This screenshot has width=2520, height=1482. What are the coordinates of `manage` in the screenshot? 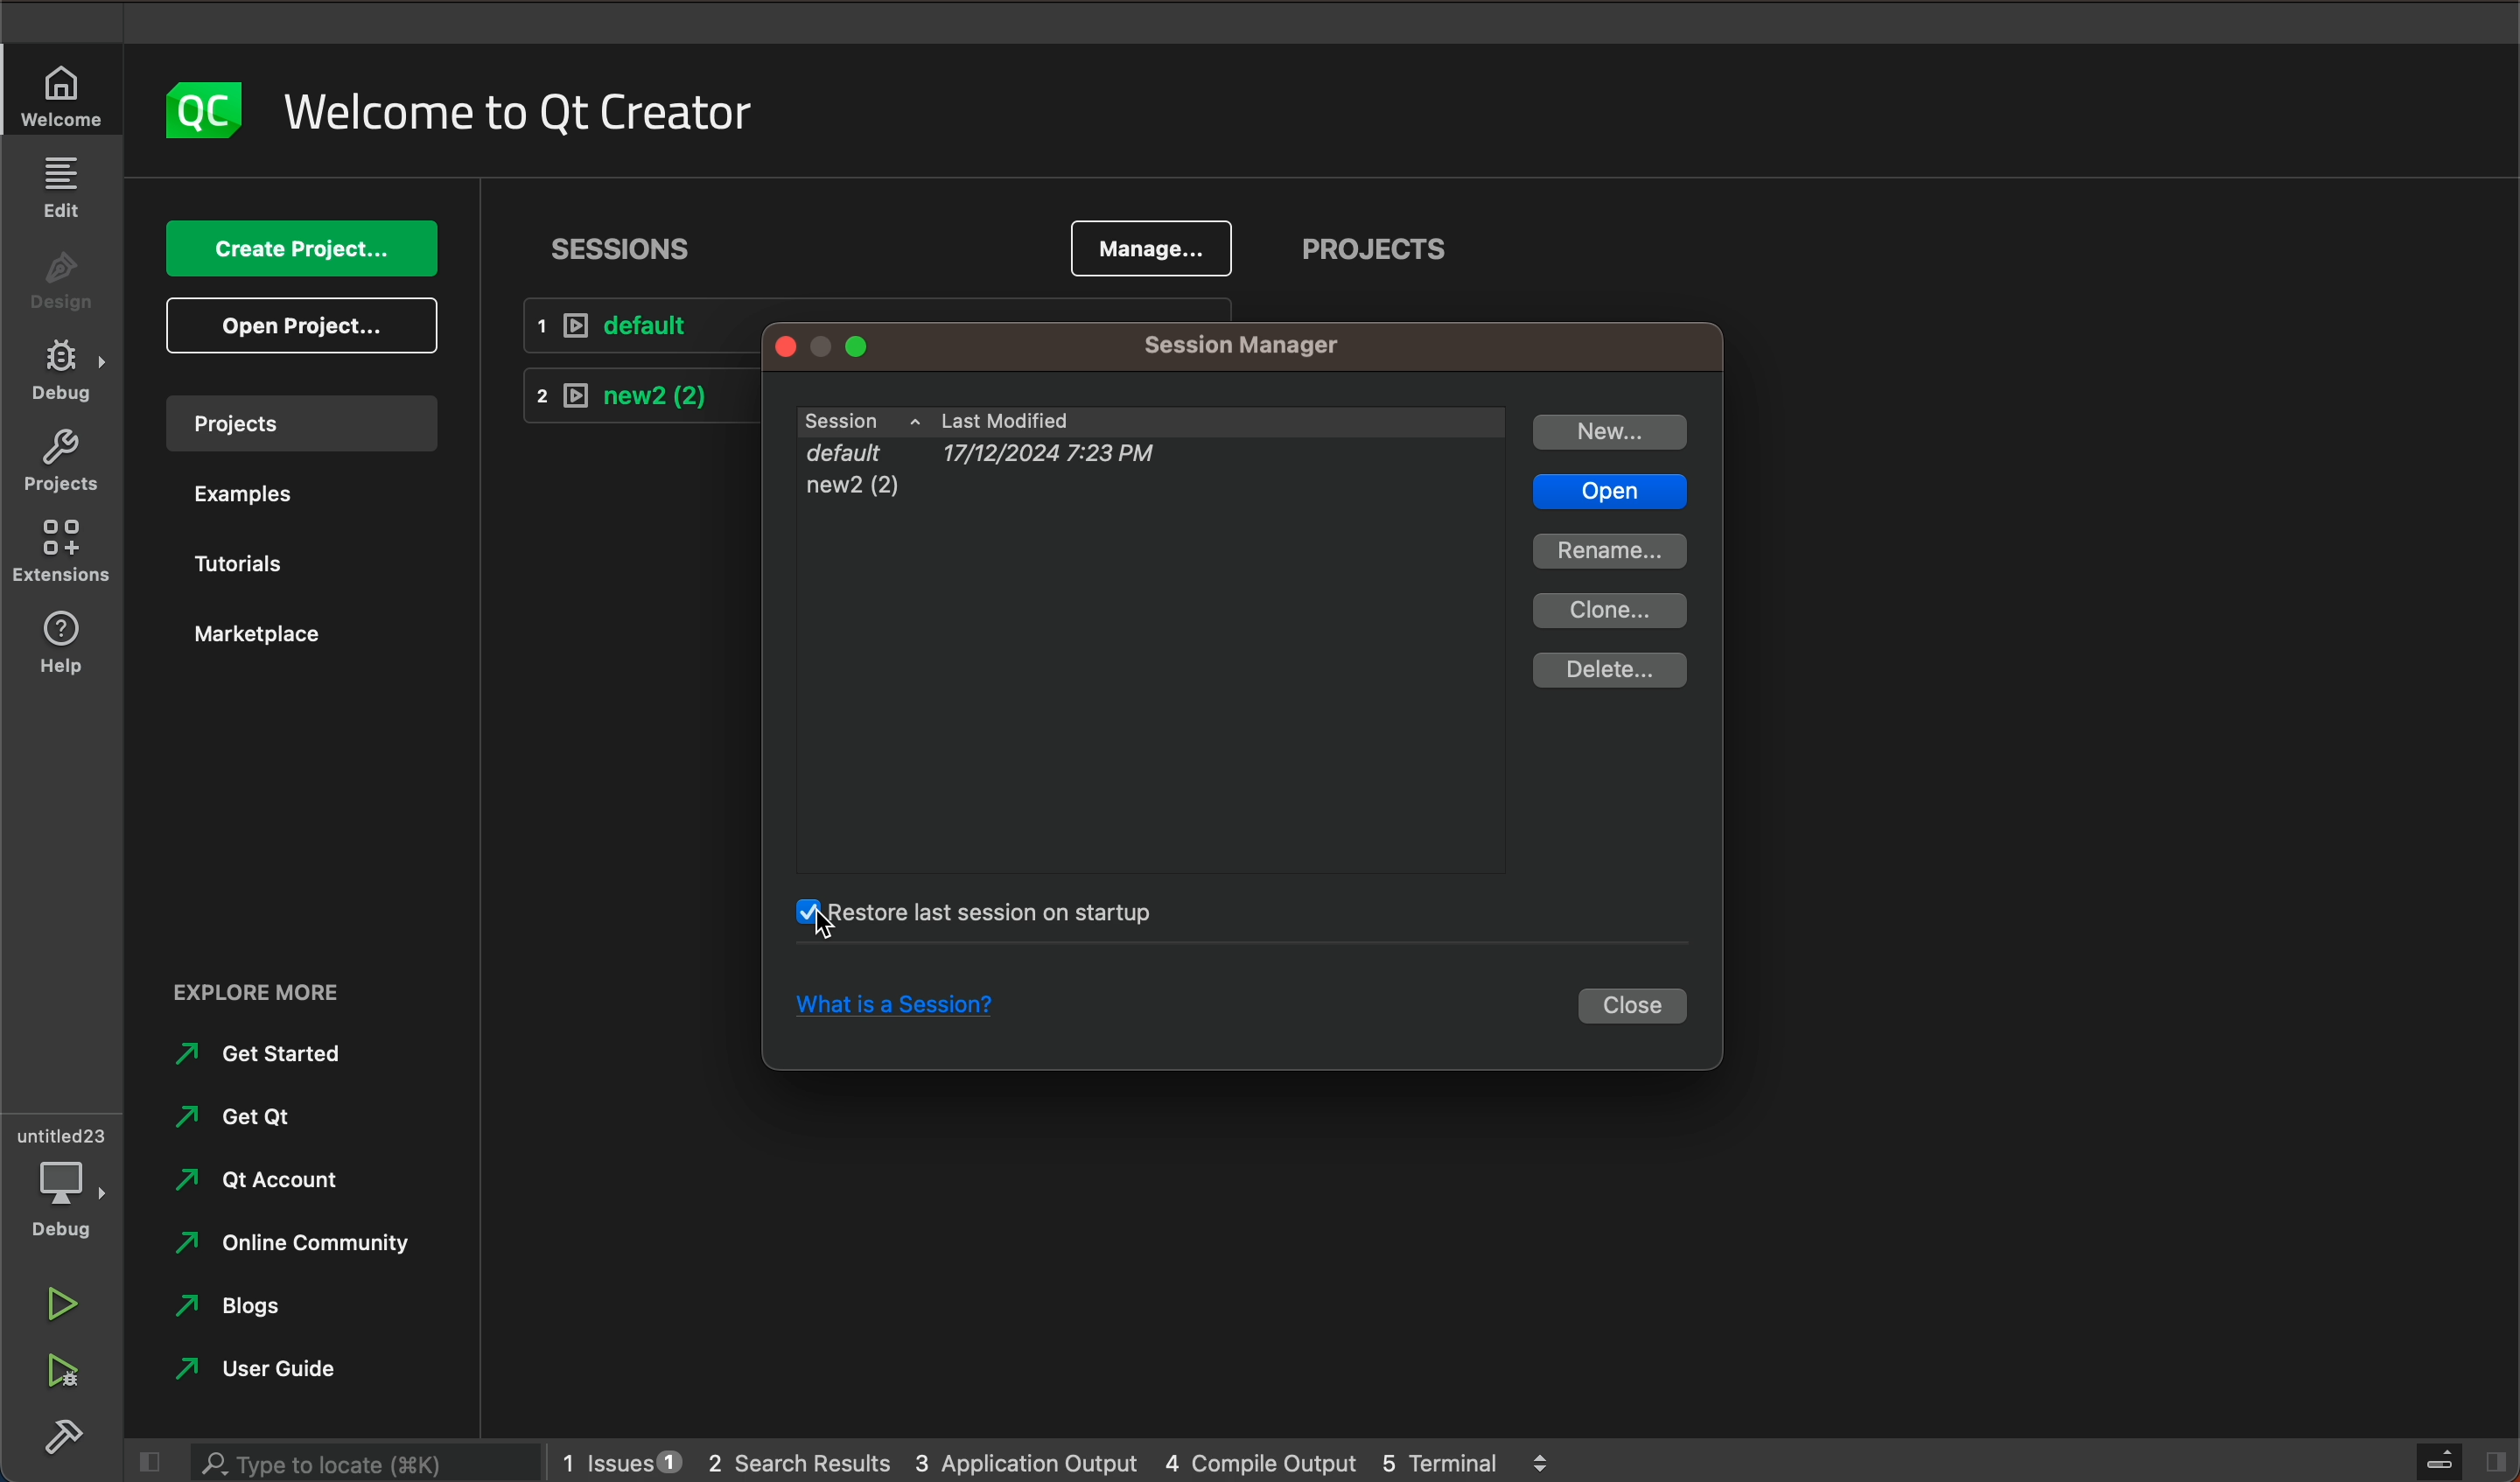 It's located at (1152, 248).